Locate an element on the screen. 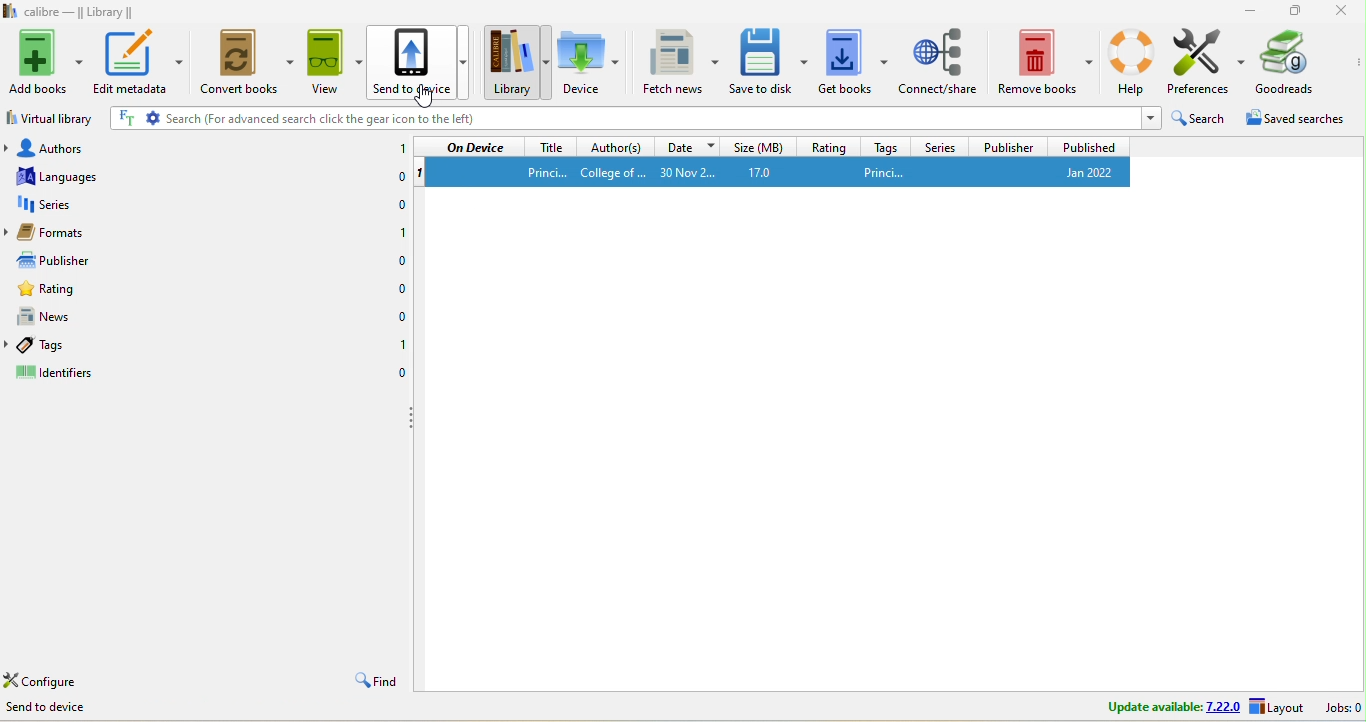 This screenshot has width=1366, height=722. size is located at coordinates (762, 147).